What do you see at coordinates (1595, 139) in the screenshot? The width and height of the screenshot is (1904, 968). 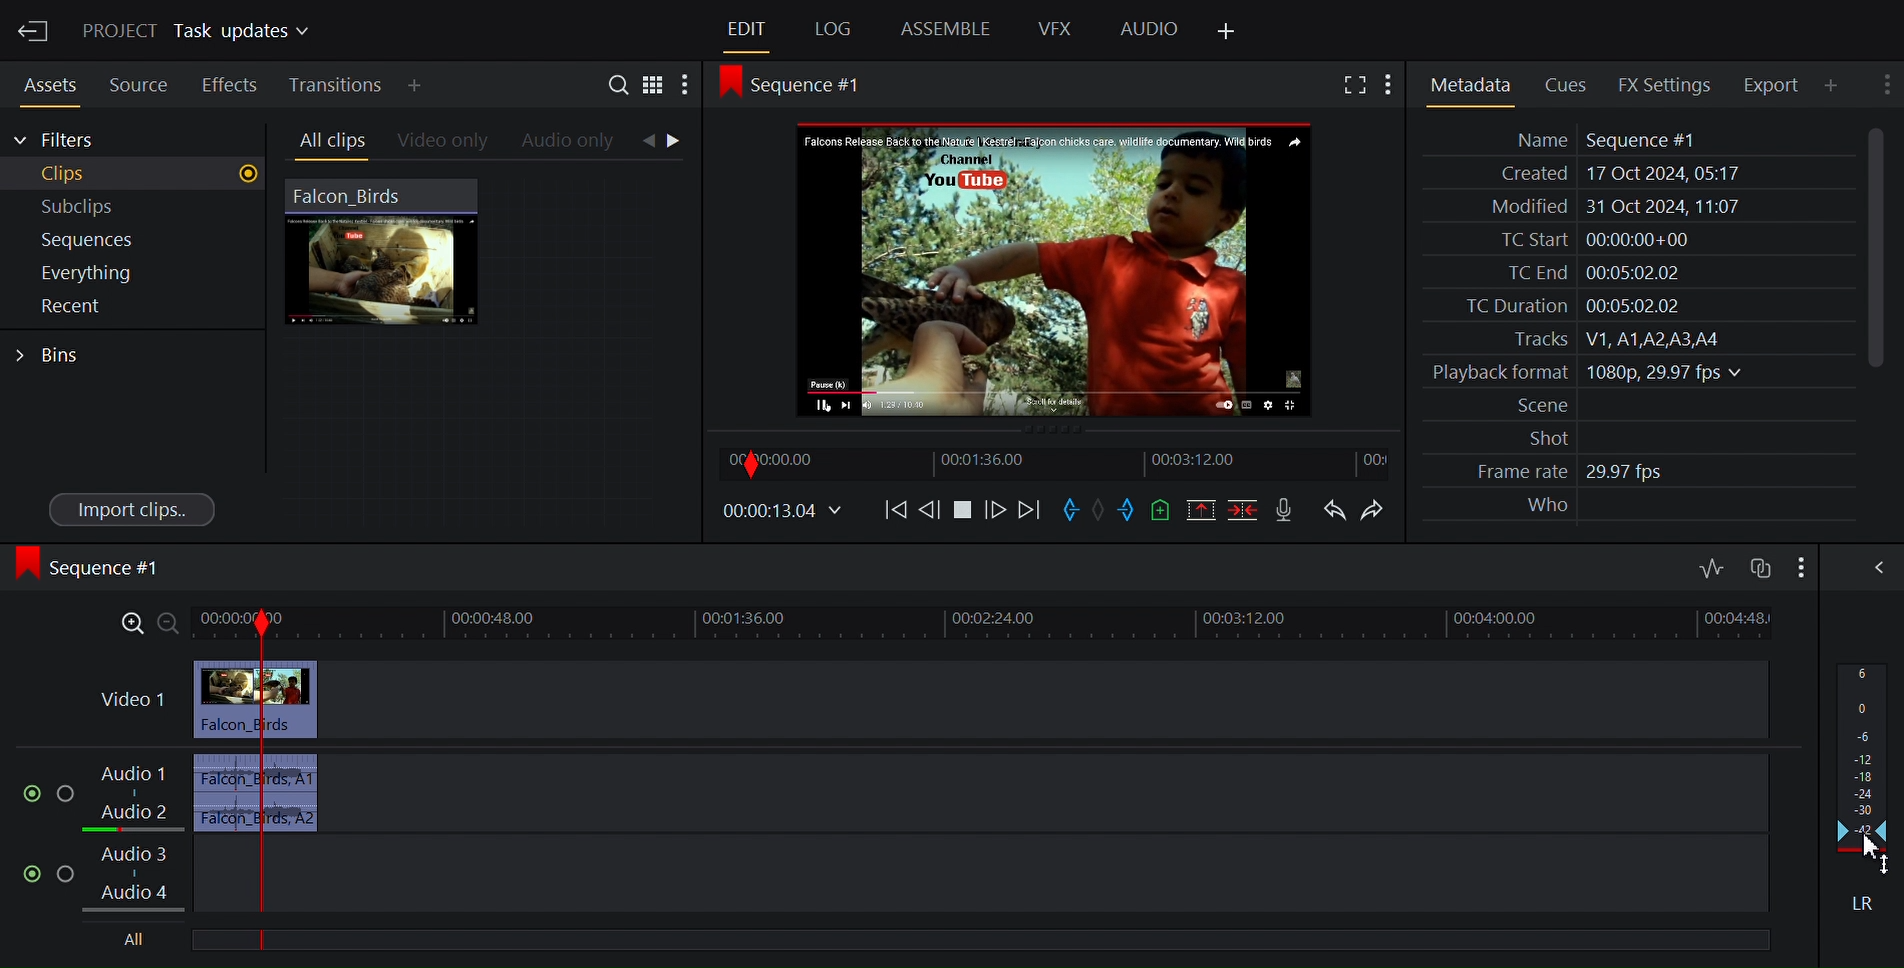 I see `Name Sequence #1` at bounding box center [1595, 139].